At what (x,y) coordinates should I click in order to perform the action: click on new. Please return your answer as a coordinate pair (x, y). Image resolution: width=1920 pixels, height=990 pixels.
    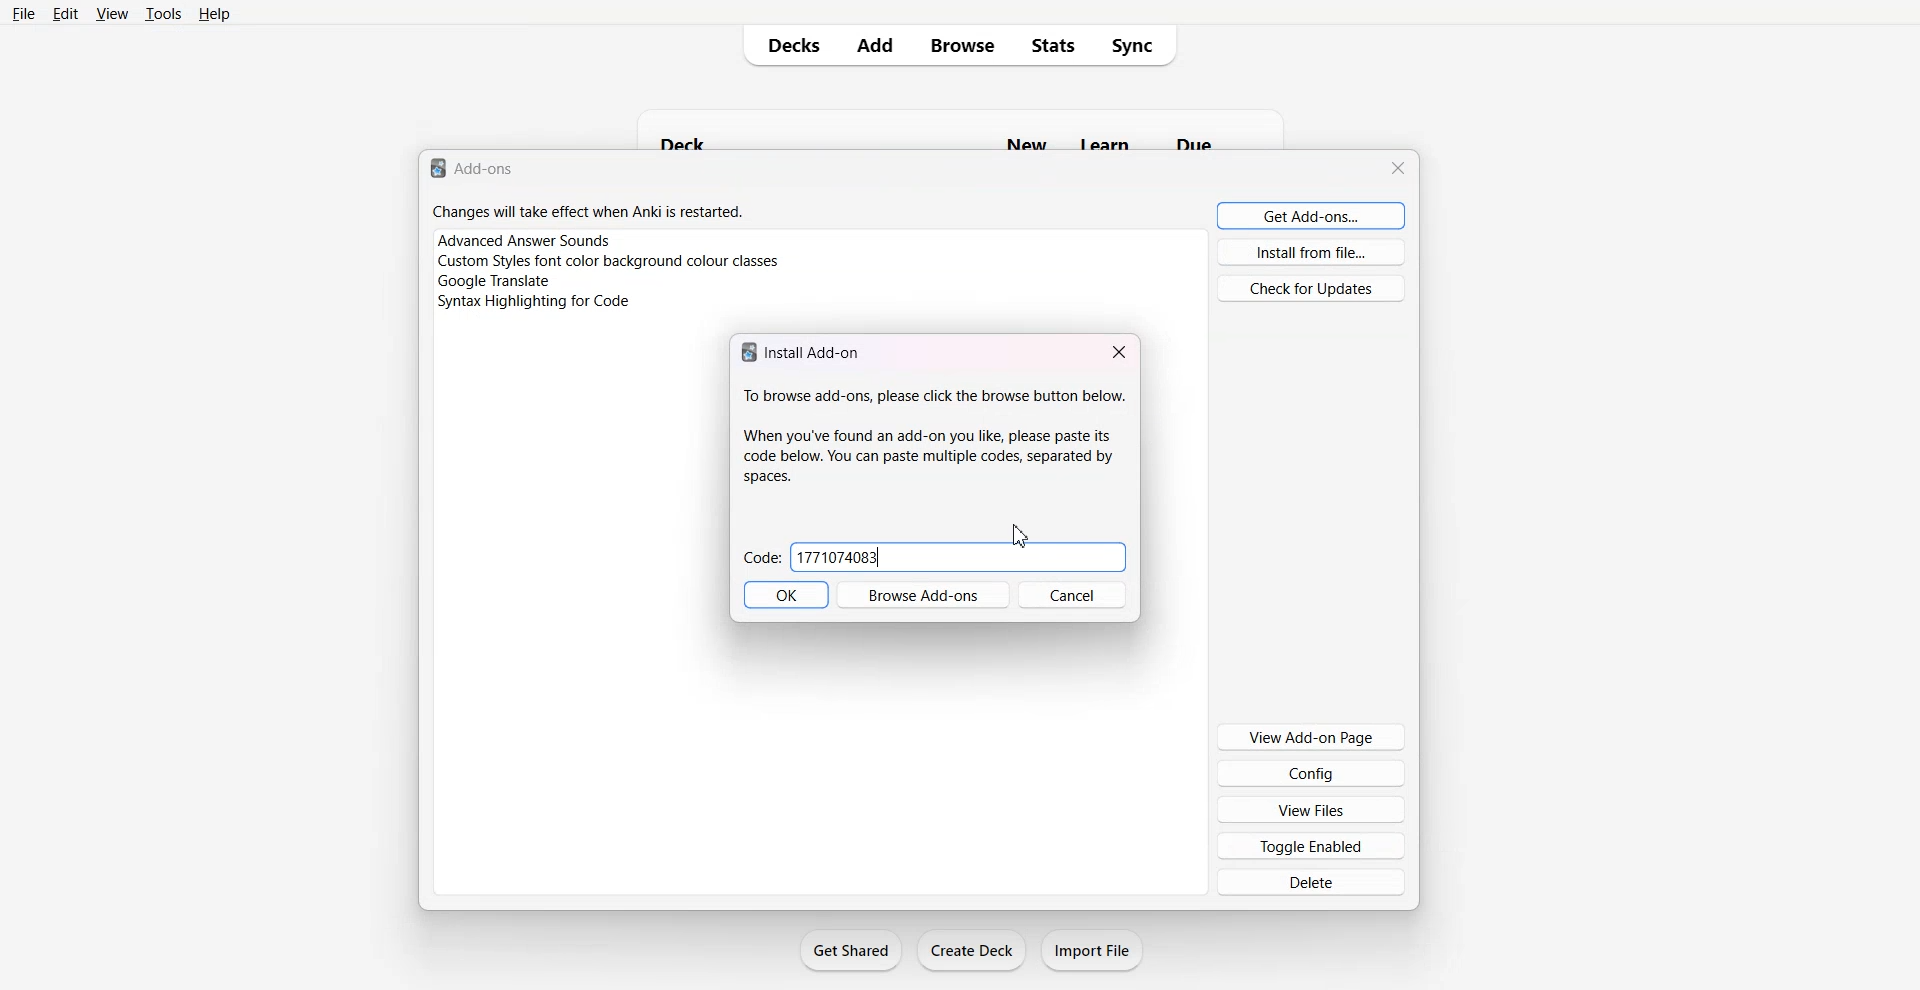
    Looking at the image, I should click on (1029, 142).